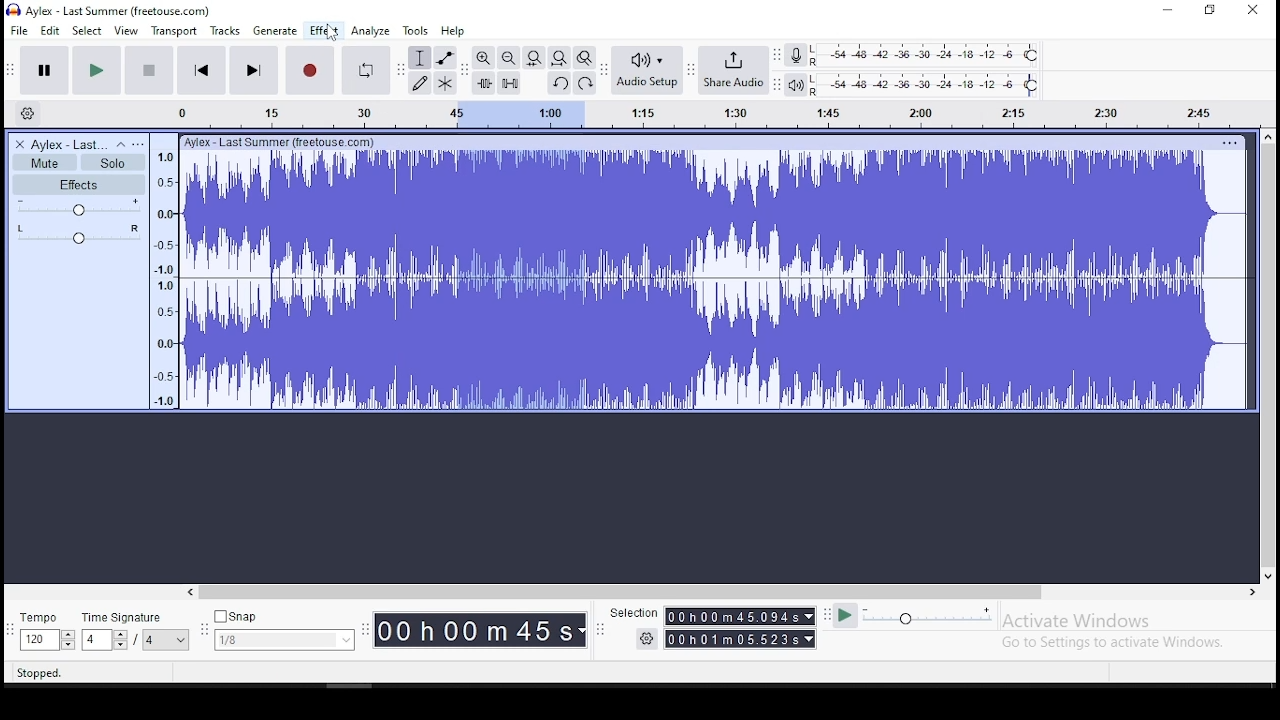 The height and width of the screenshot is (720, 1280). Describe the element at coordinates (78, 206) in the screenshot. I see `volume` at that location.